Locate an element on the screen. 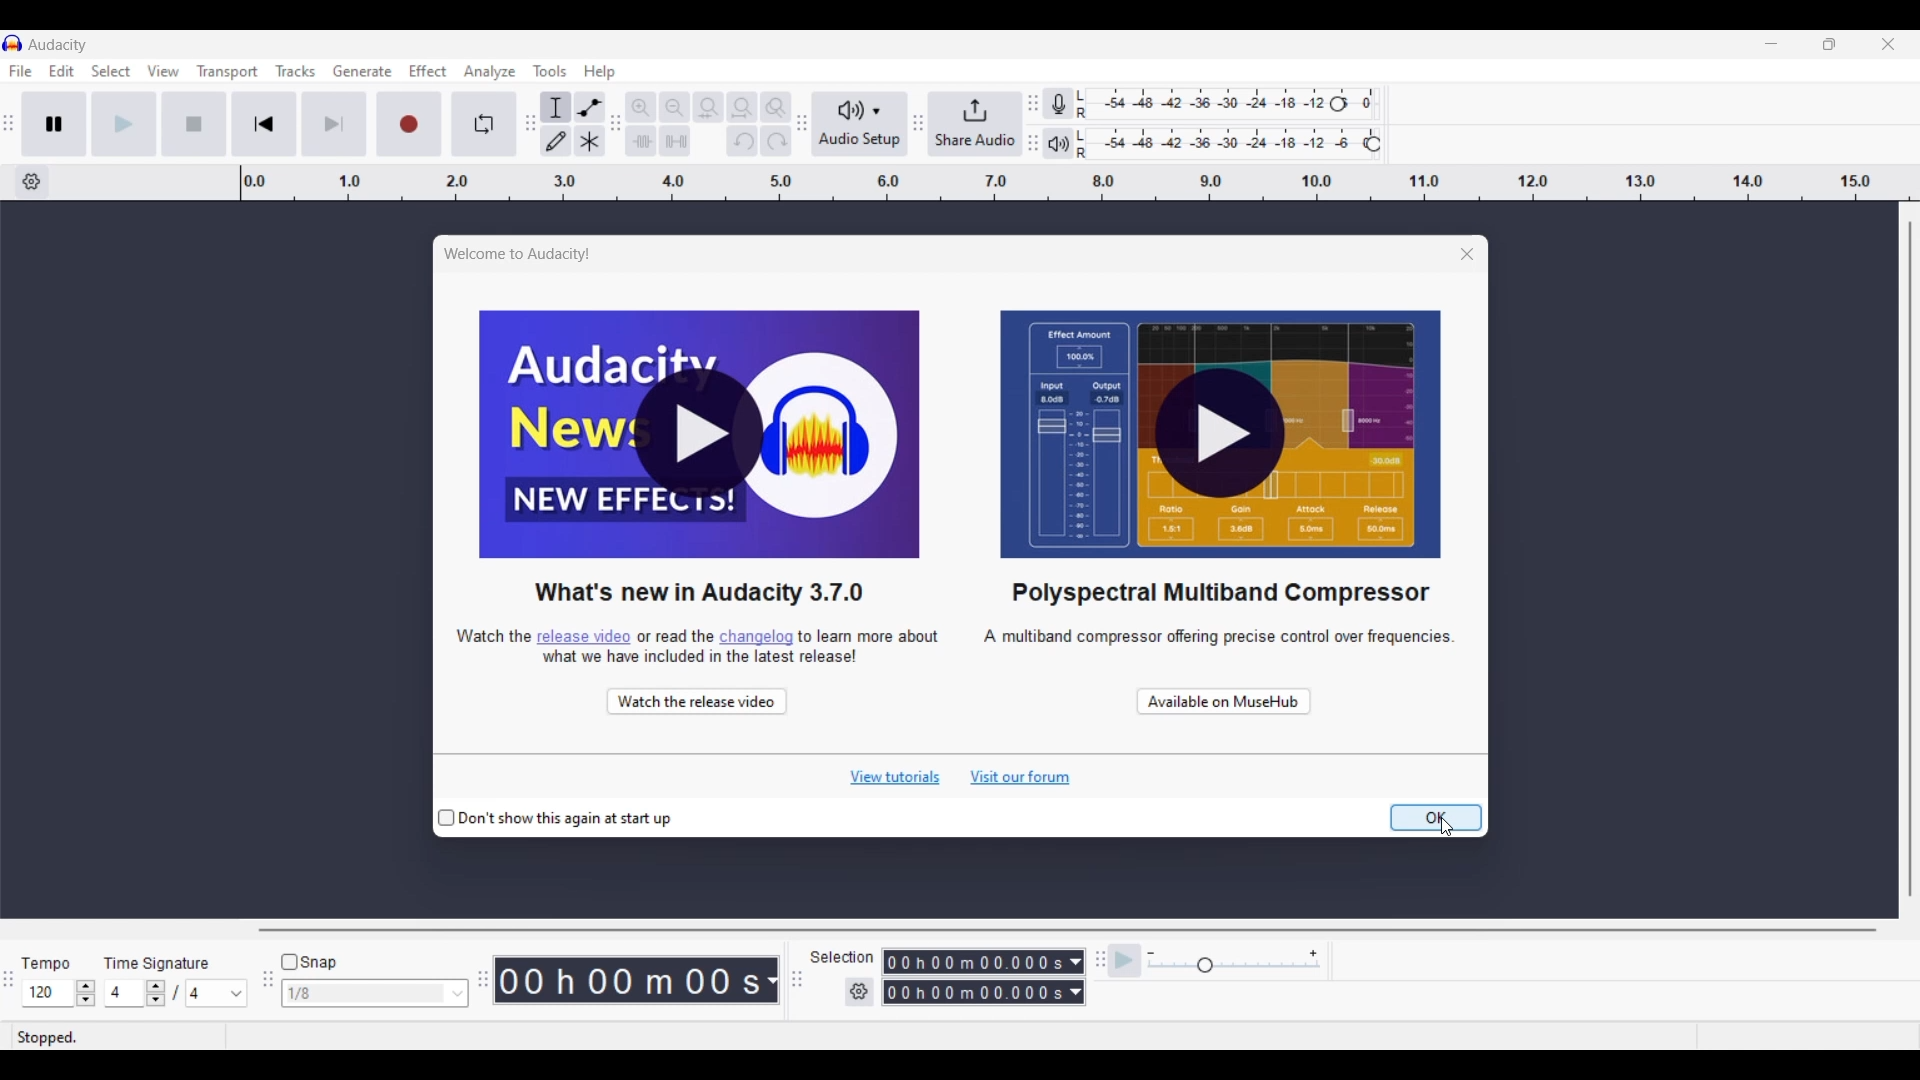  Click to toggle off welcome window is located at coordinates (555, 820).